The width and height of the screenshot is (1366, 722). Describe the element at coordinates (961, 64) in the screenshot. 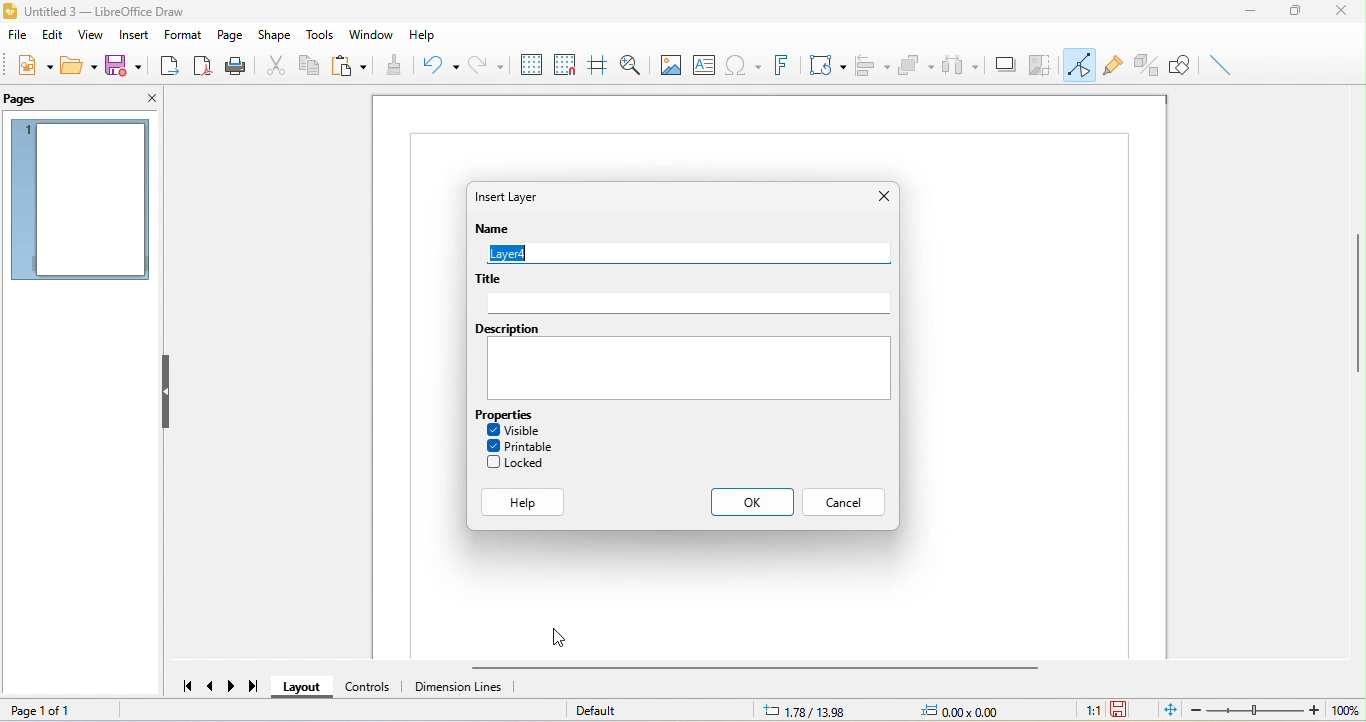

I see `select at least three object to distribute` at that location.